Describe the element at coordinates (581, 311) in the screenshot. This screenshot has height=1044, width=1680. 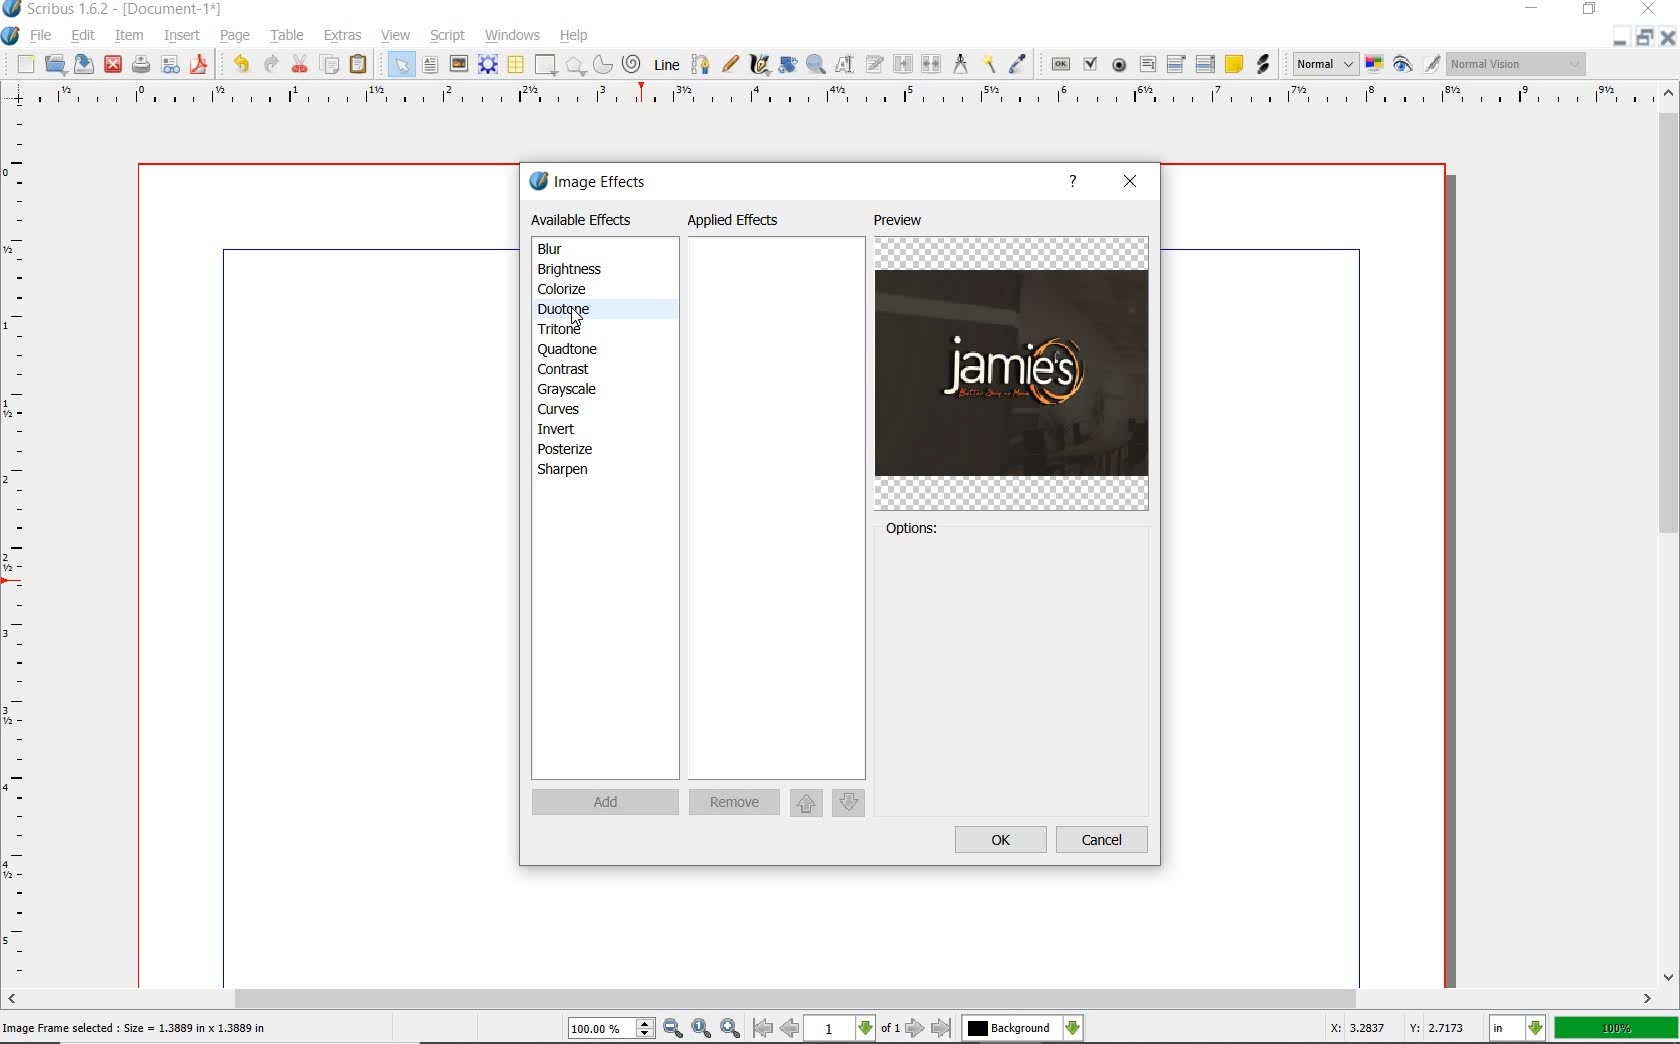
I see `duotone` at that location.